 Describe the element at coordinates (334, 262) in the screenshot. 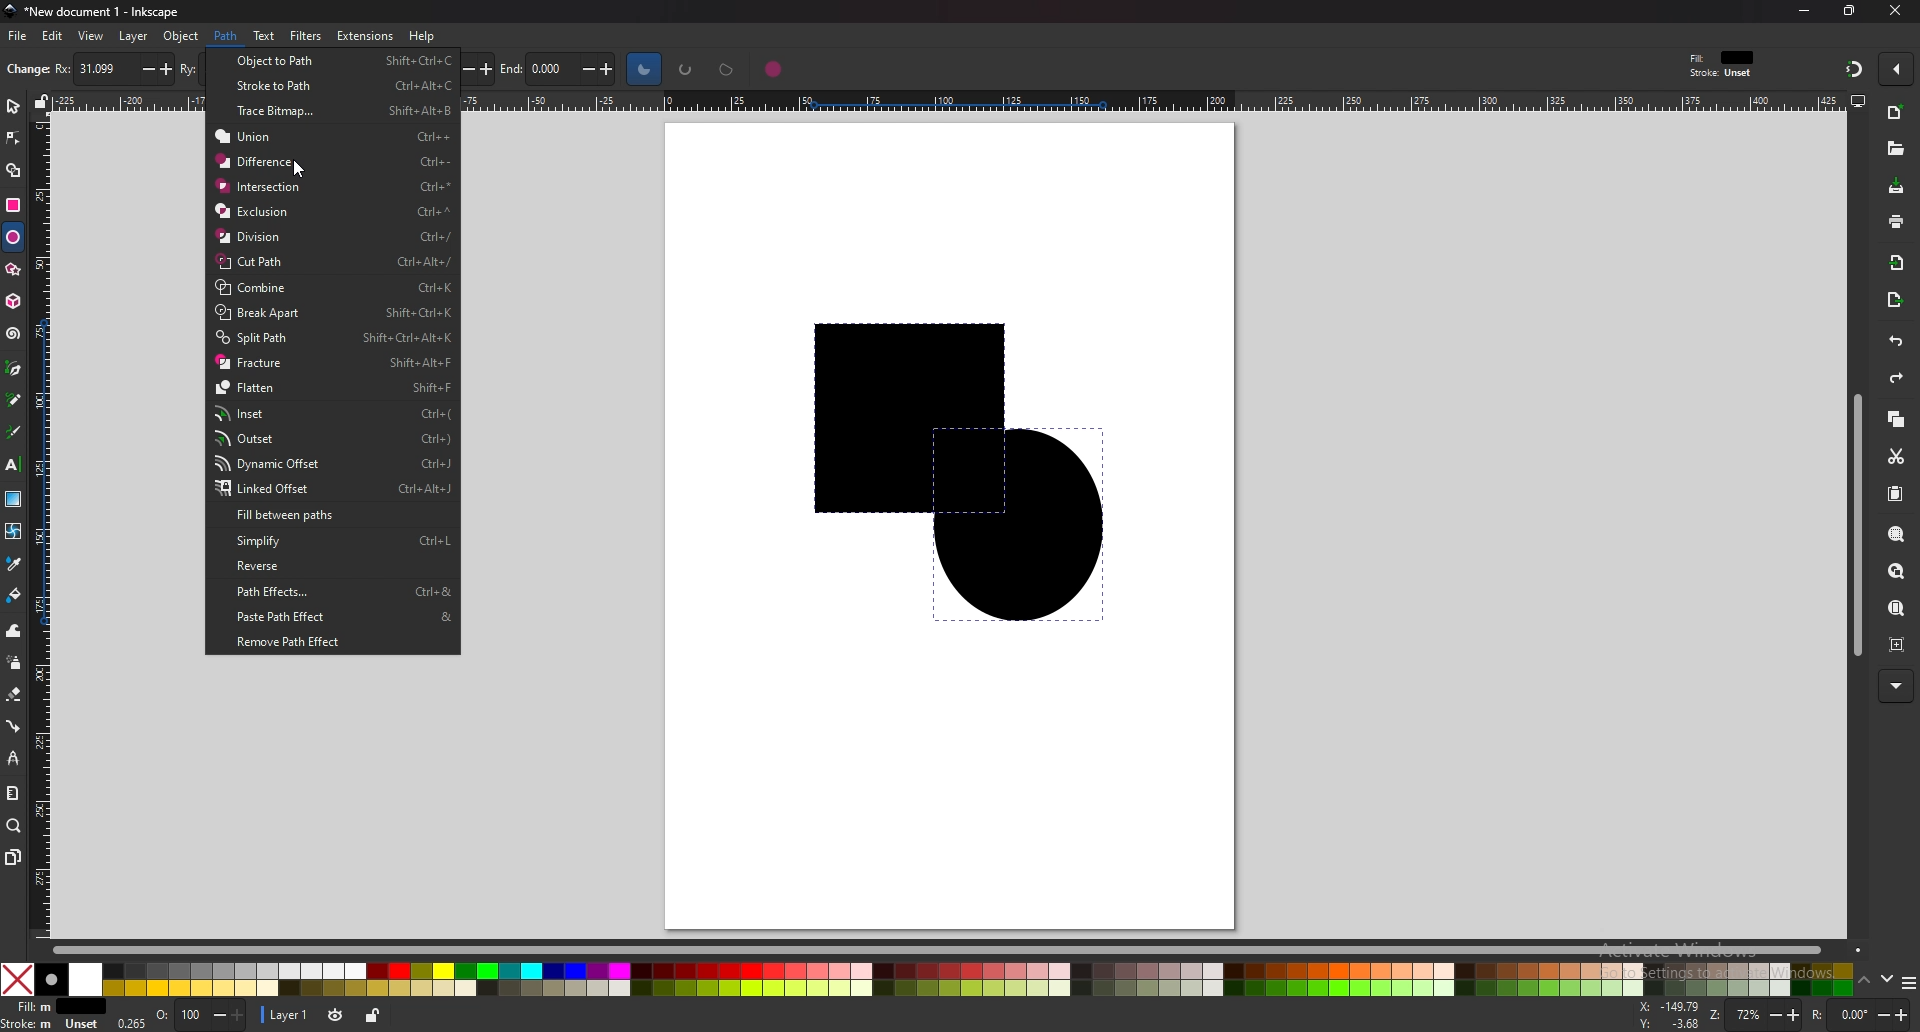

I see `Cut Path` at that location.